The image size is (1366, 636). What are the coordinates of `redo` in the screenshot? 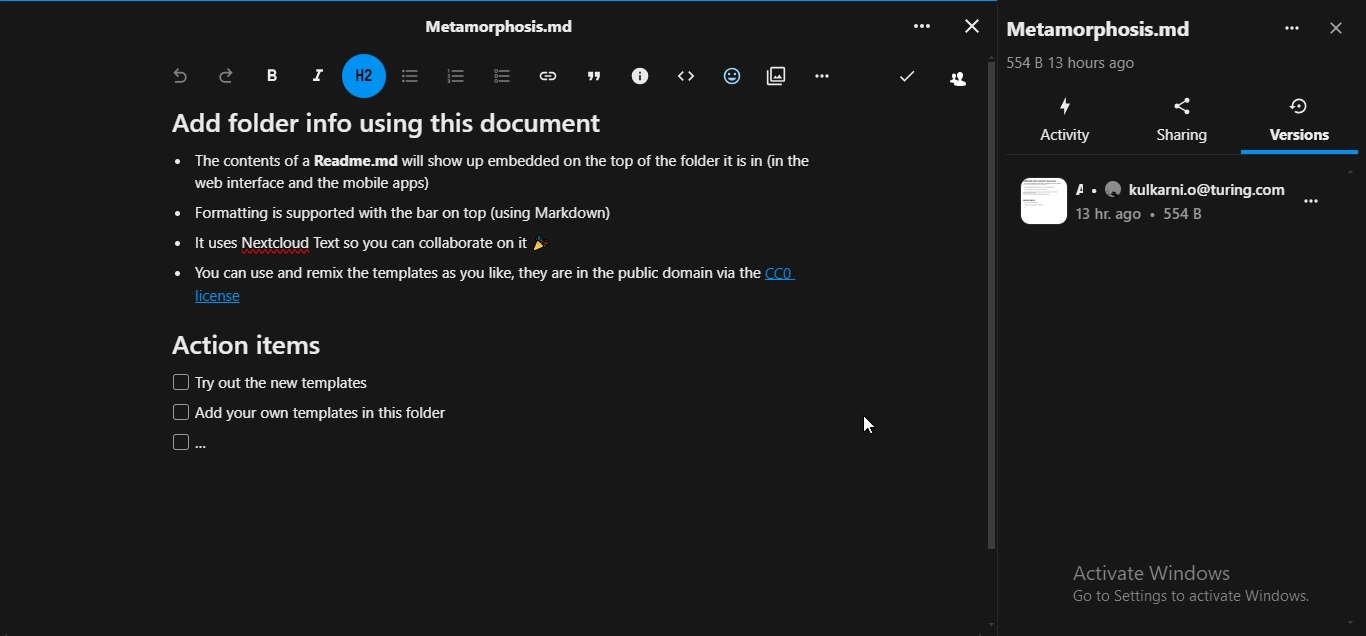 It's located at (227, 75).